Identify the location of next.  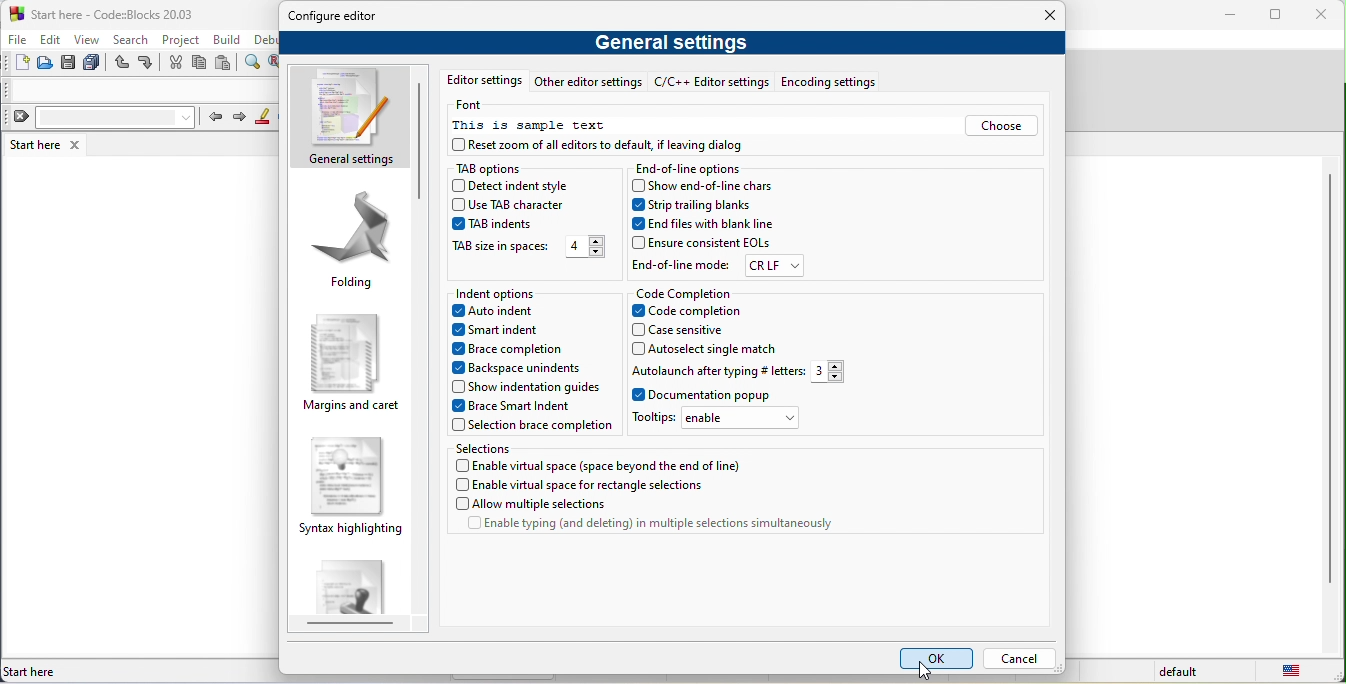
(244, 118).